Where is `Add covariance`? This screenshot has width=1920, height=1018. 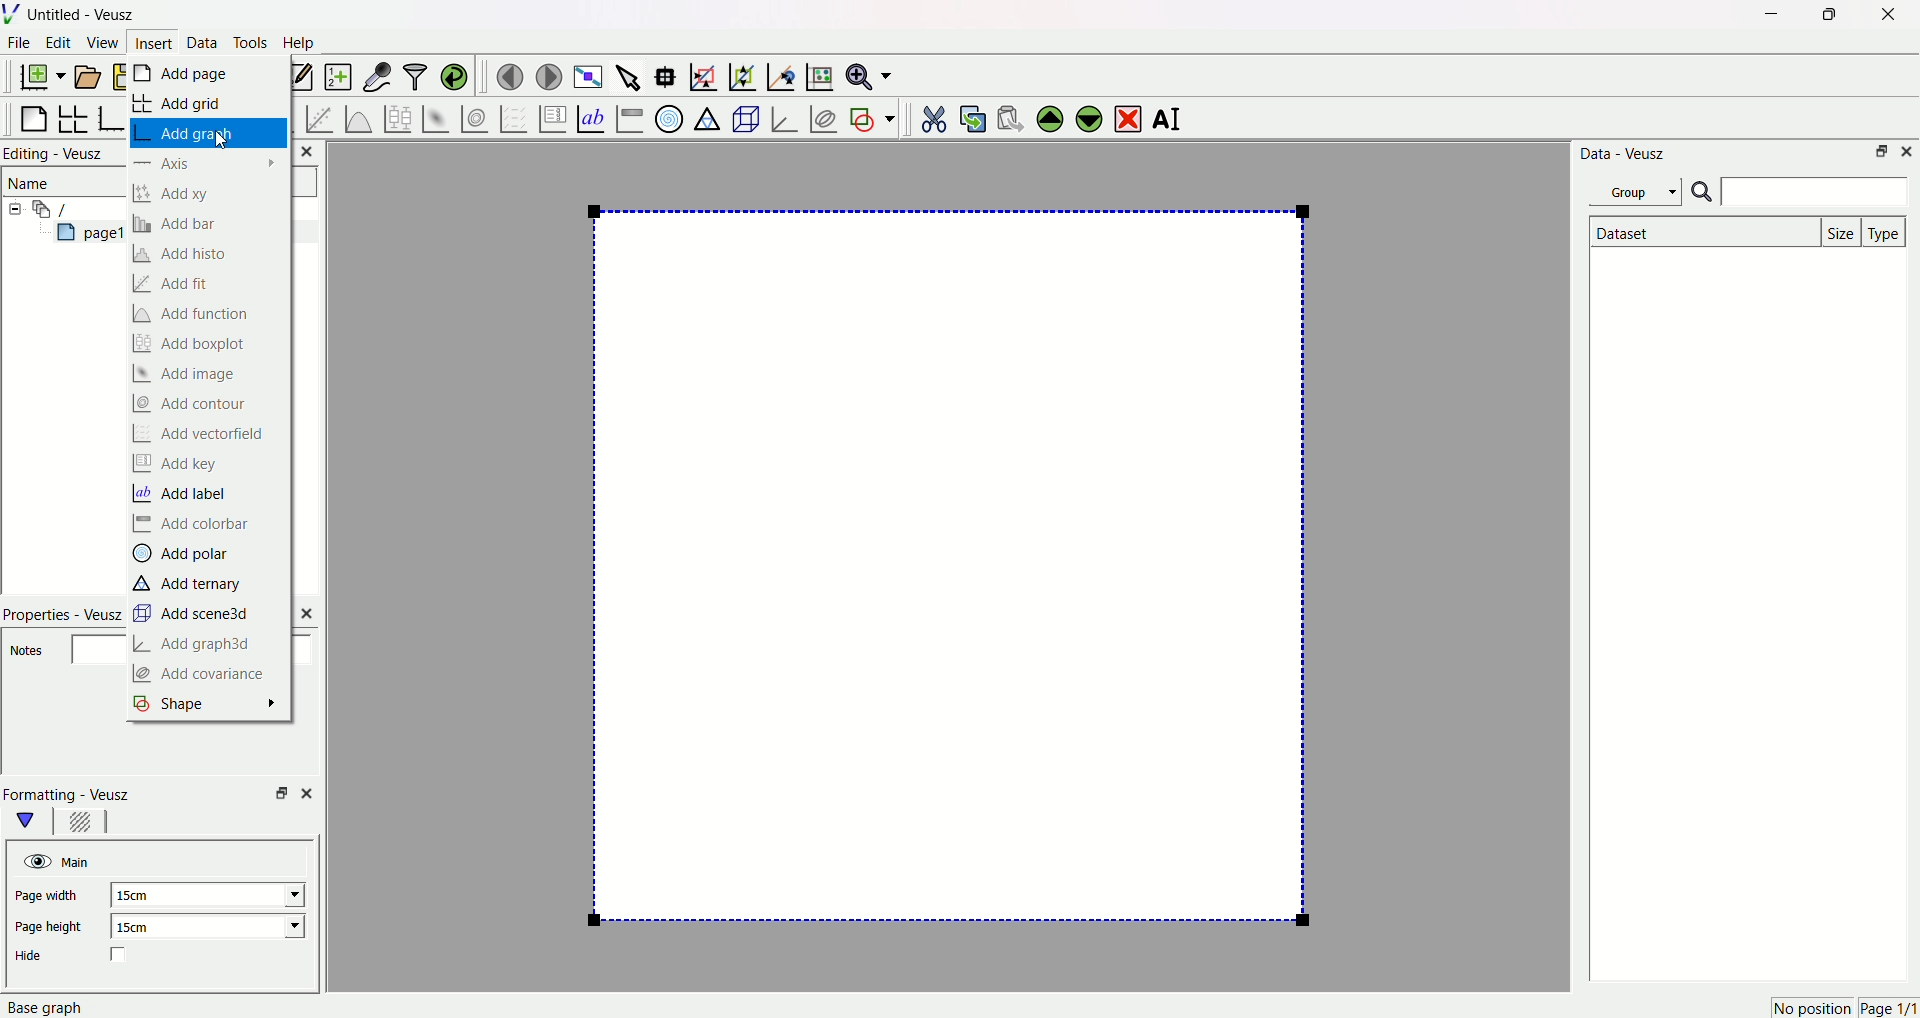
Add covariance is located at coordinates (204, 673).